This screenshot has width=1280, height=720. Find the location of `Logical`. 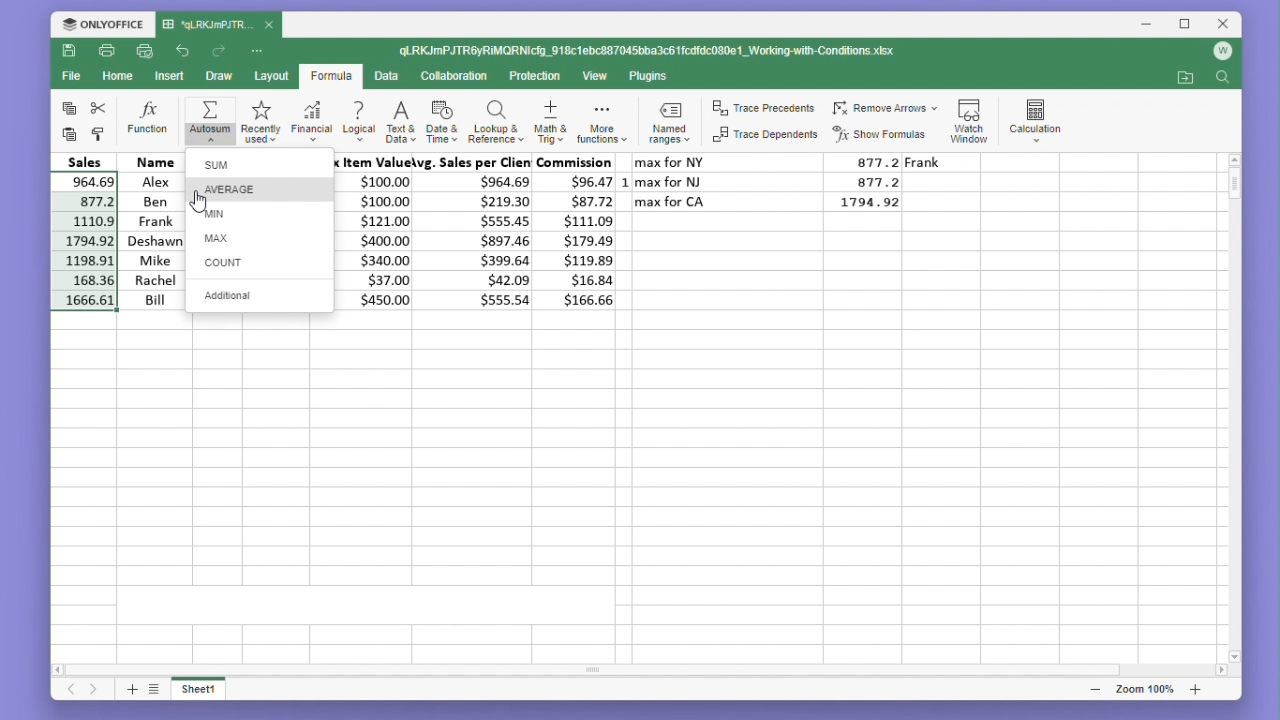

Logical is located at coordinates (358, 120).